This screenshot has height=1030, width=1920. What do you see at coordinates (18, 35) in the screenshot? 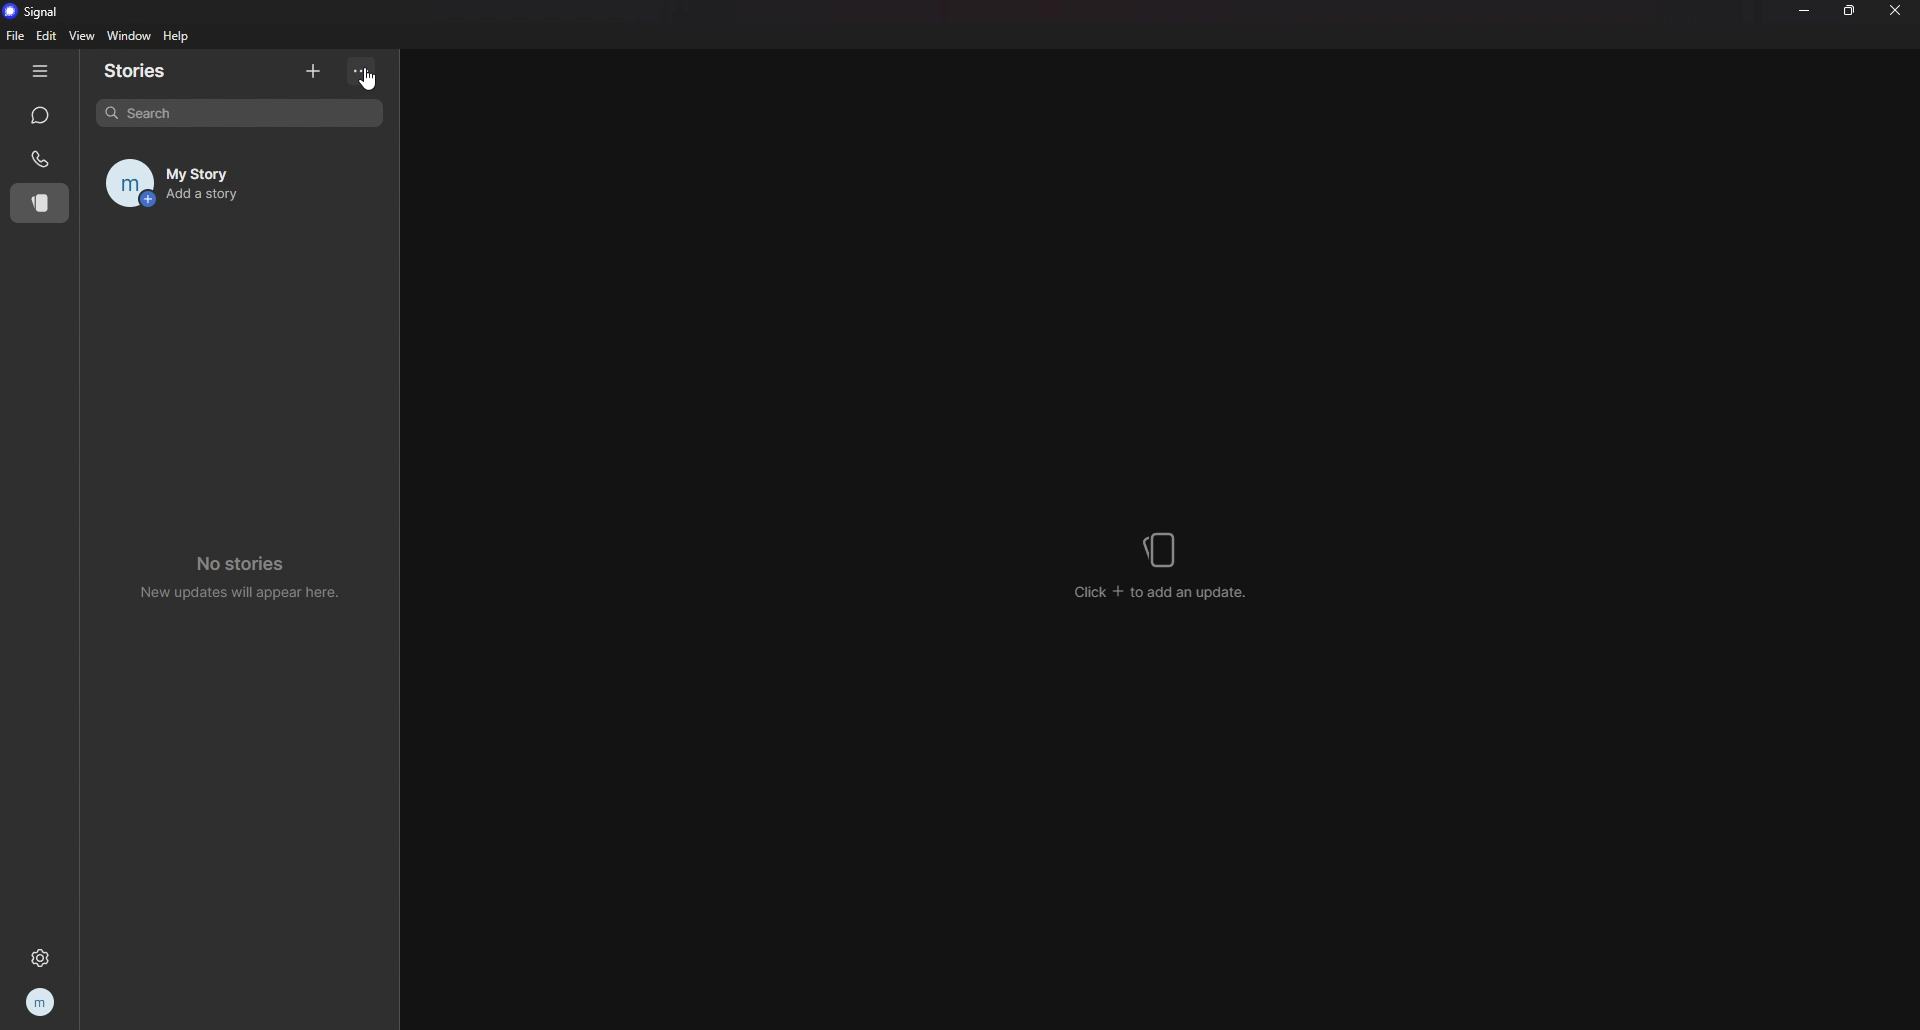
I see `file` at bounding box center [18, 35].